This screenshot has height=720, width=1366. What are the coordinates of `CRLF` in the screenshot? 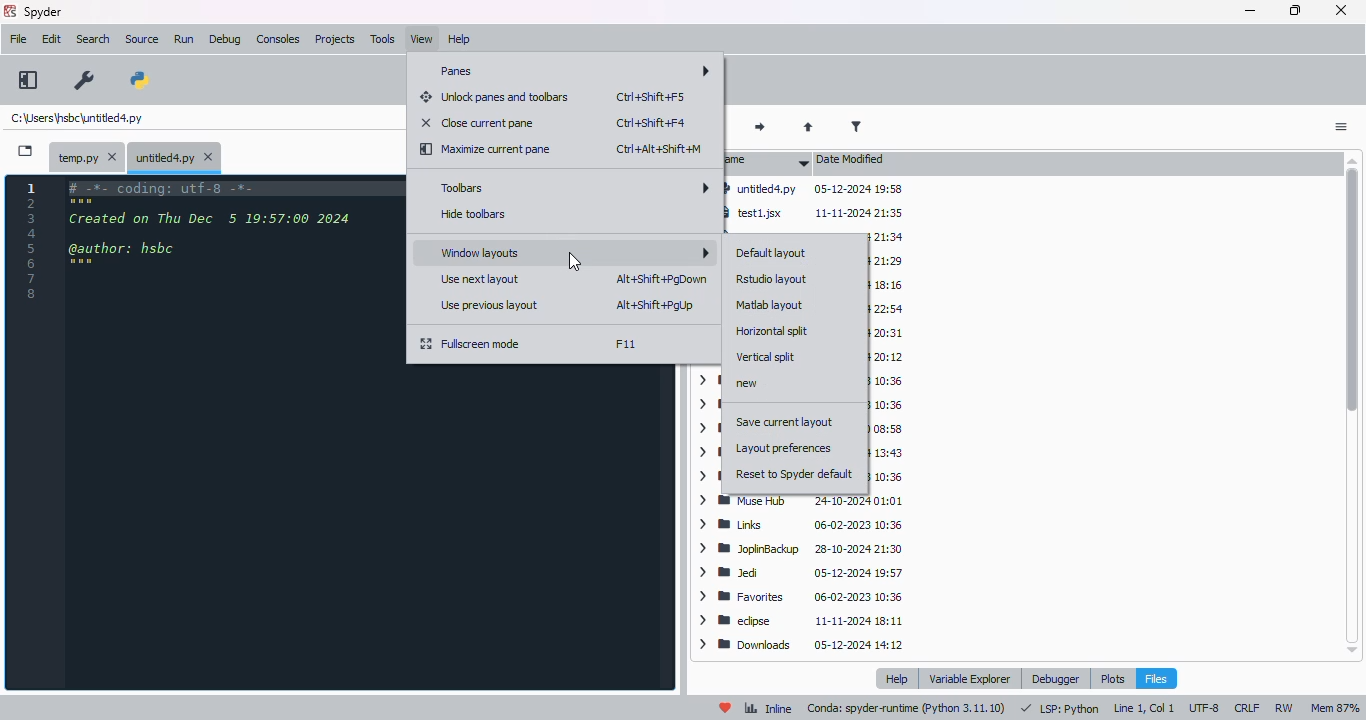 It's located at (1249, 707).